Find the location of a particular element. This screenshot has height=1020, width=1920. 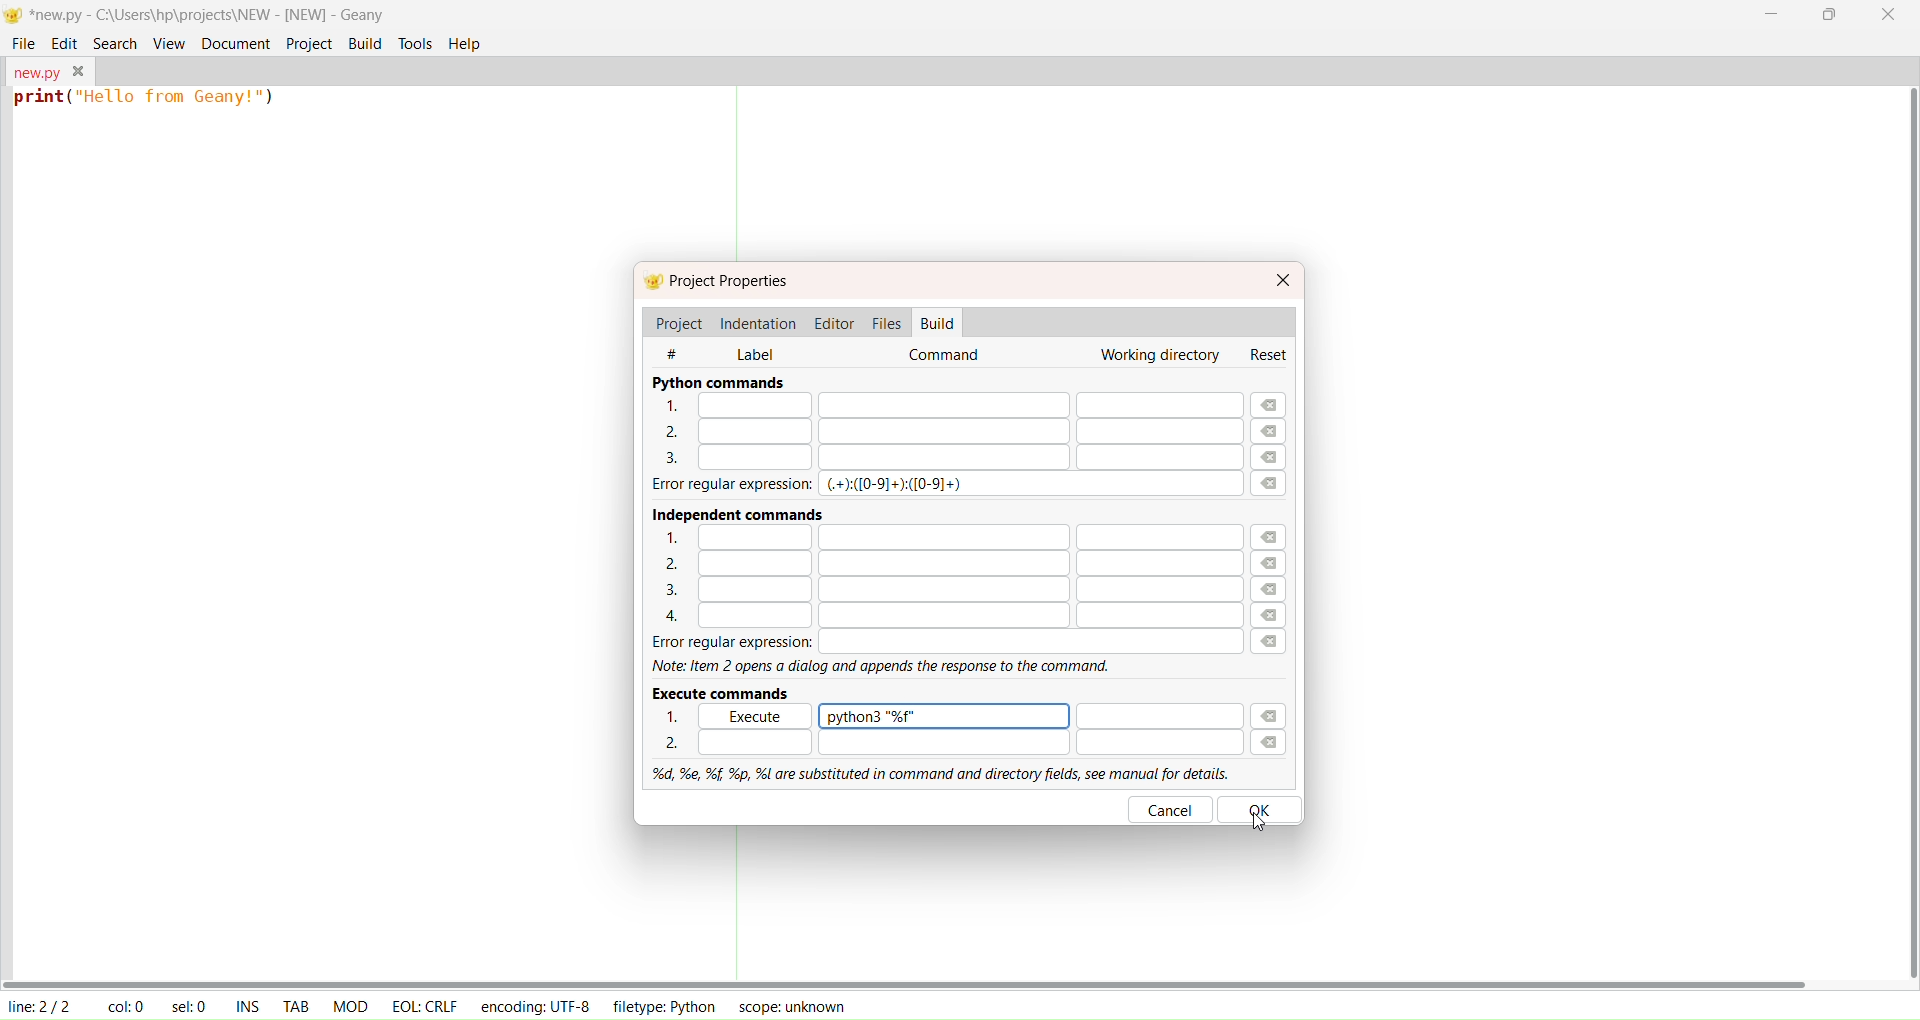

| %d, %e, %f %p, %! are substituted in command and directory fields, see manual for details. is located at coordinates (934, 771).